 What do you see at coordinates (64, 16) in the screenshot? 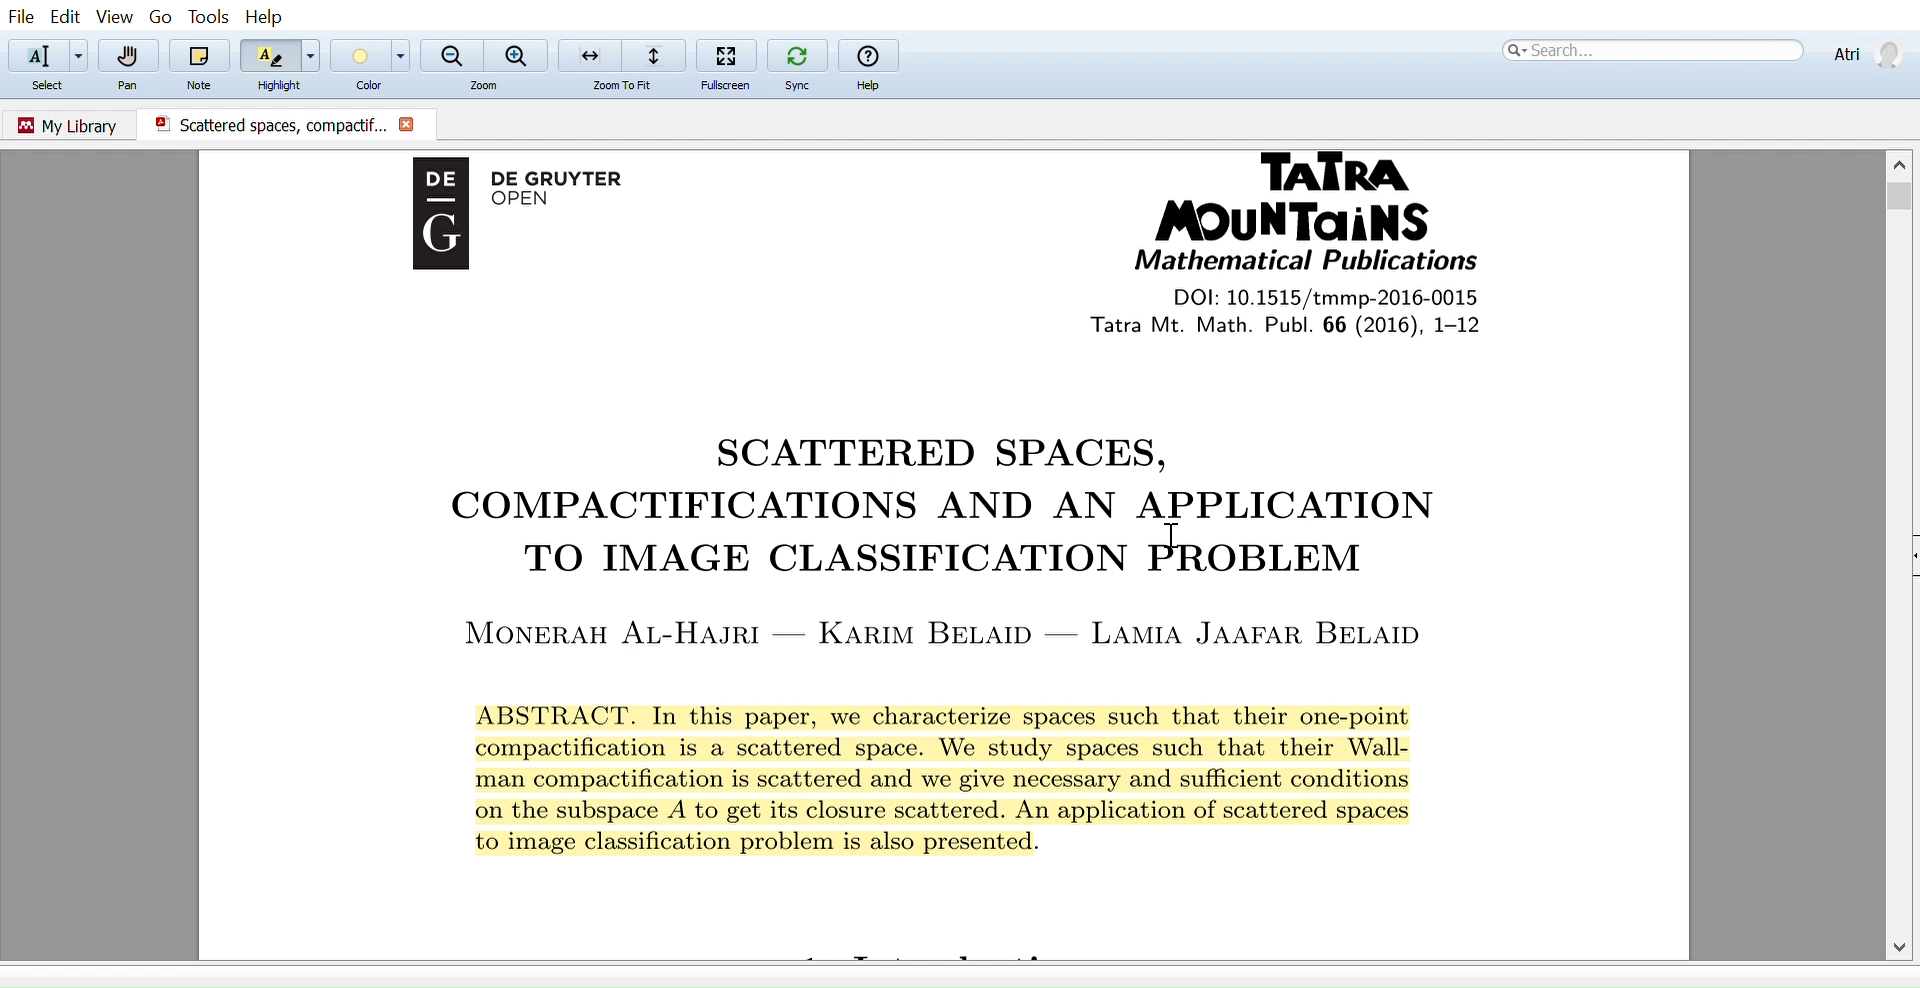
I see `Edit` at bounding box center [64, 16].